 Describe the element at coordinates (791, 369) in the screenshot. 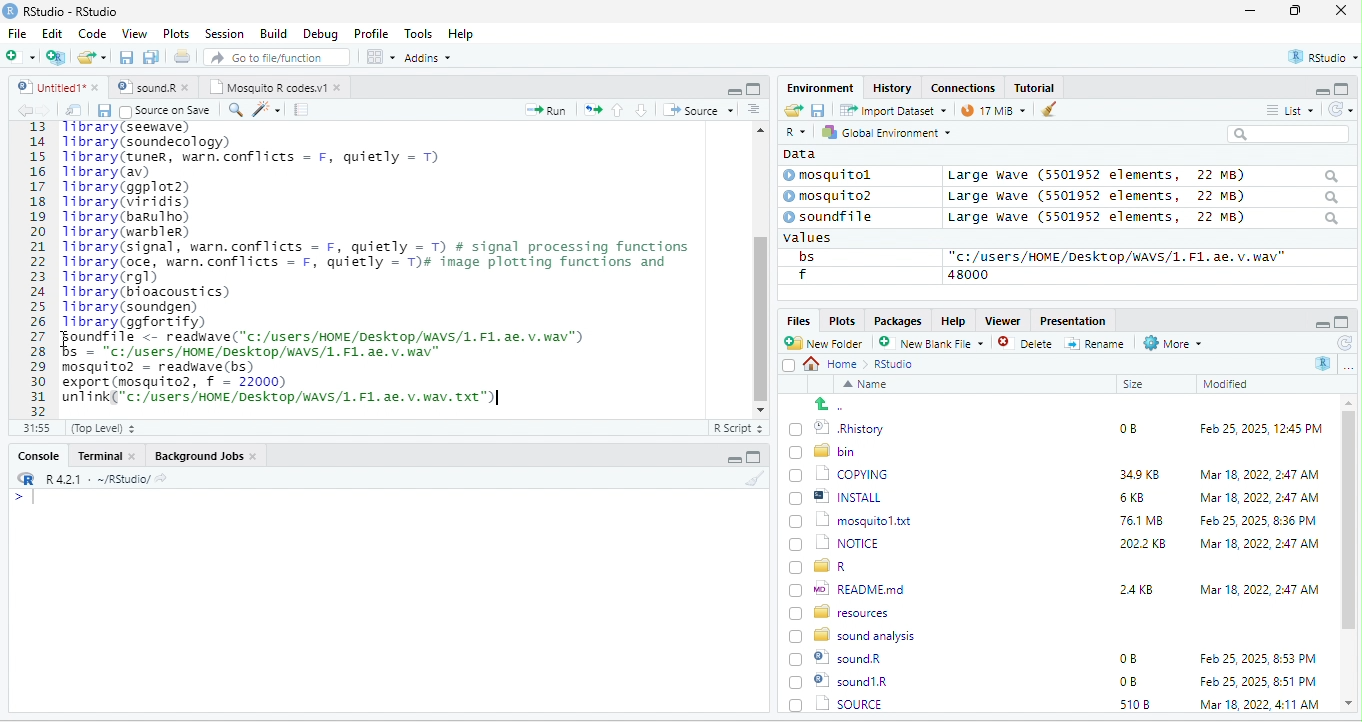

I see `select` at that location.